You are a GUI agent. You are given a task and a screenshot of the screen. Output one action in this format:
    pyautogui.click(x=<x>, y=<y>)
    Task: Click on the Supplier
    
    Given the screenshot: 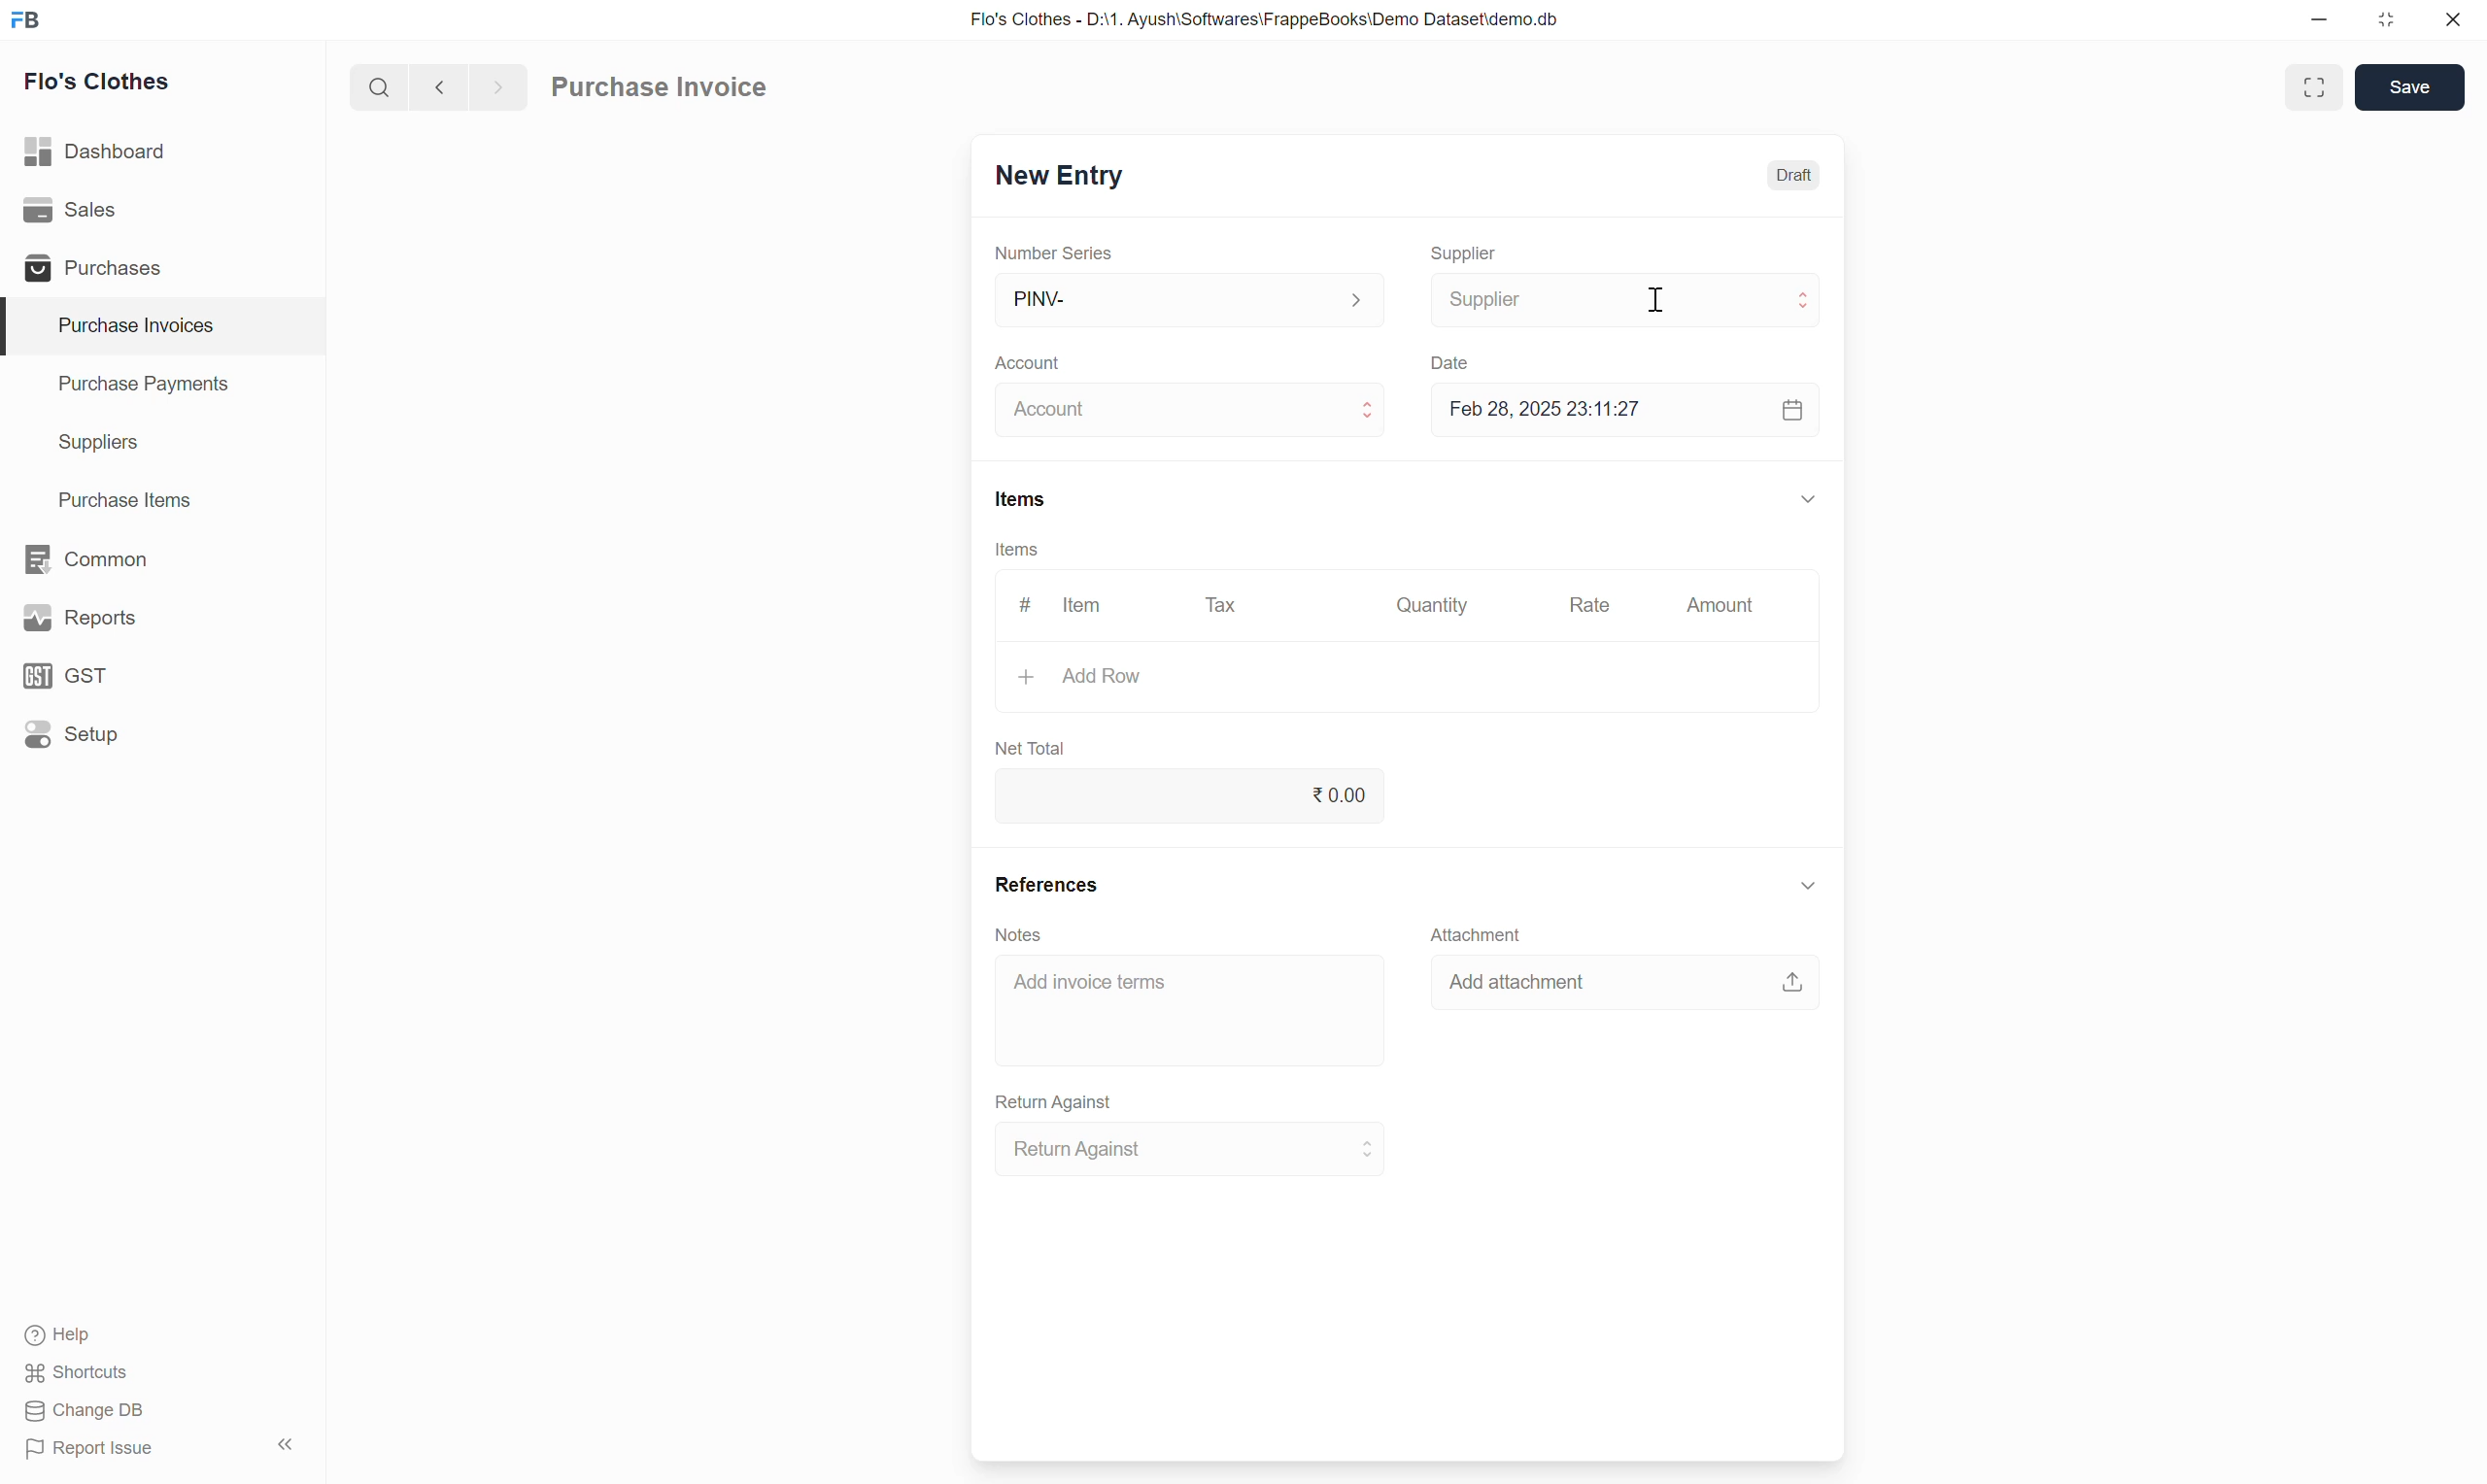 What is the action you would take?
    pyautogui.click(x=1465, y=254)
    